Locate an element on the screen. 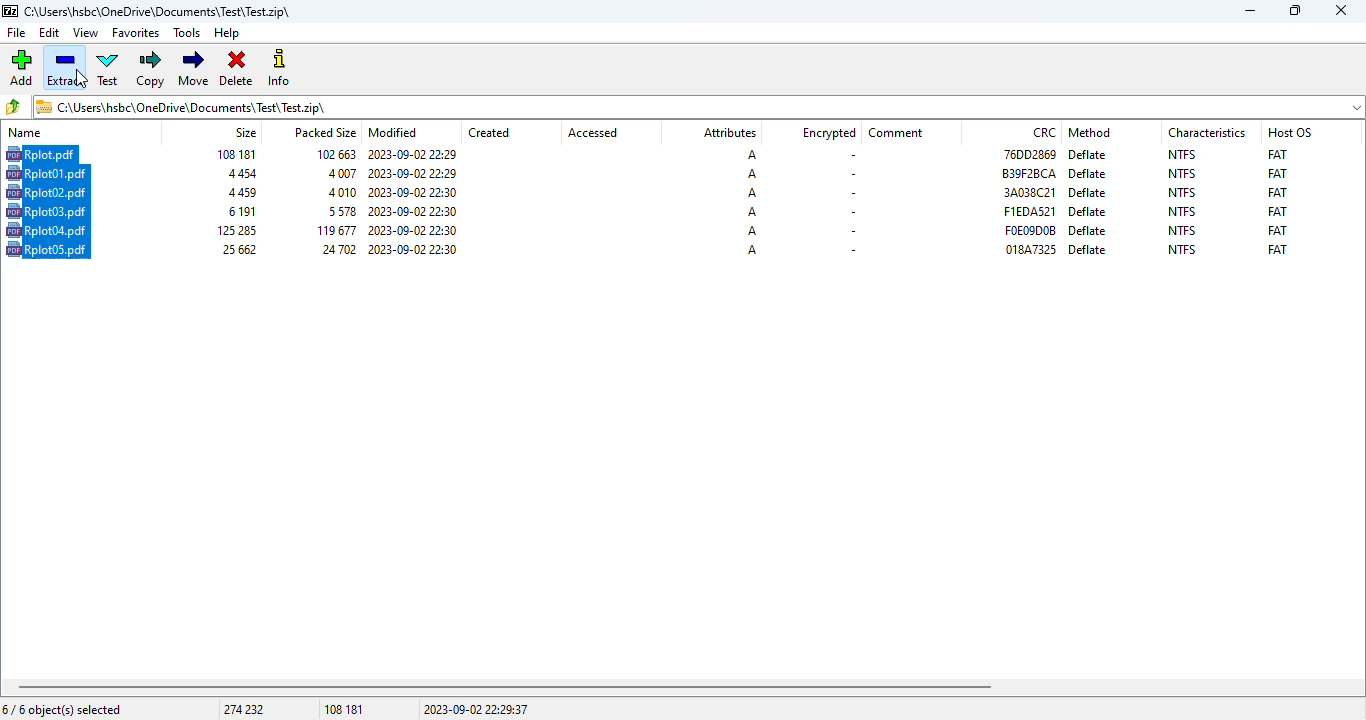 The height and width of the screenshot is (720, 1366). edit is located at coordinates (50, 33).